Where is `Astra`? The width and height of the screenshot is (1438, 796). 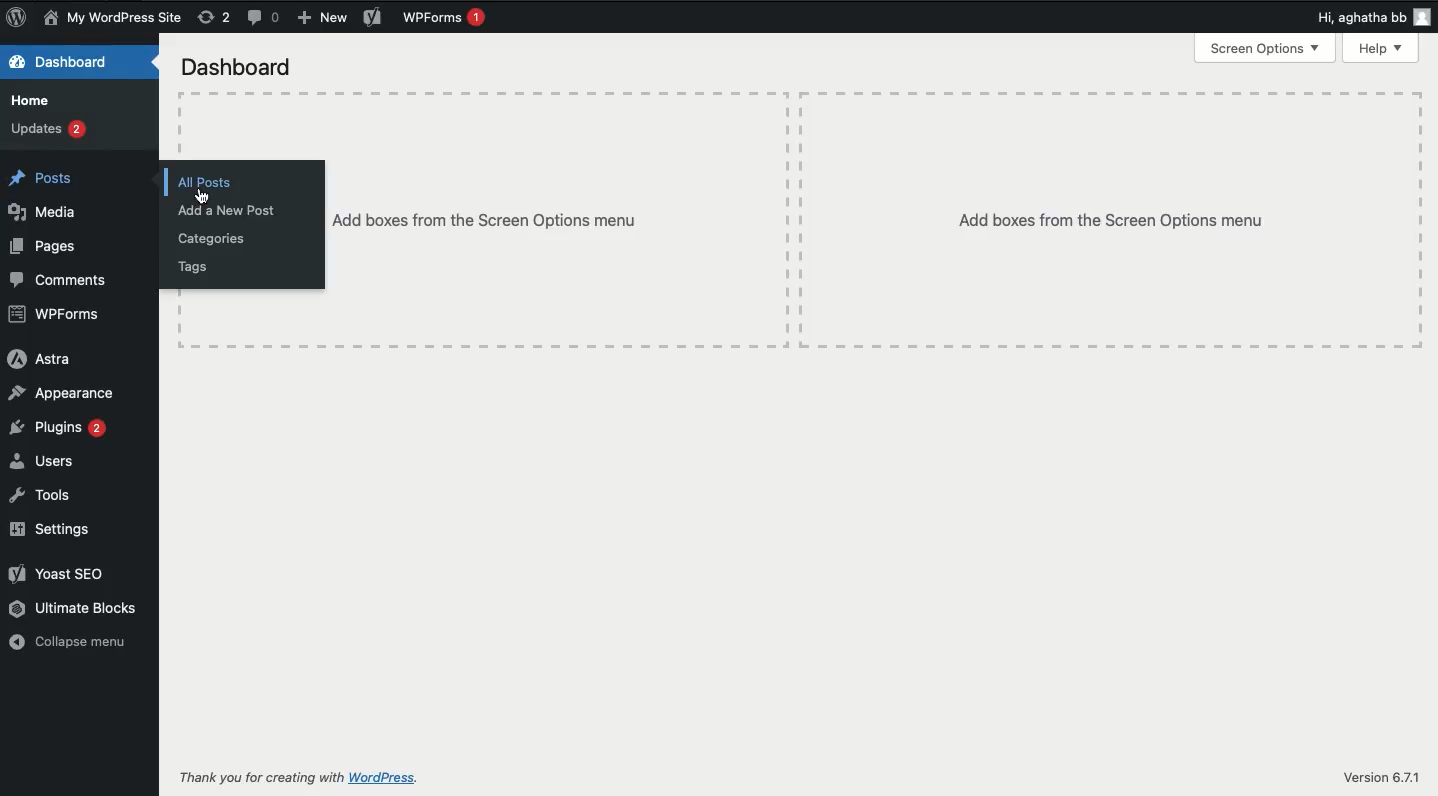
Astra is located at coordinates (43, 359).